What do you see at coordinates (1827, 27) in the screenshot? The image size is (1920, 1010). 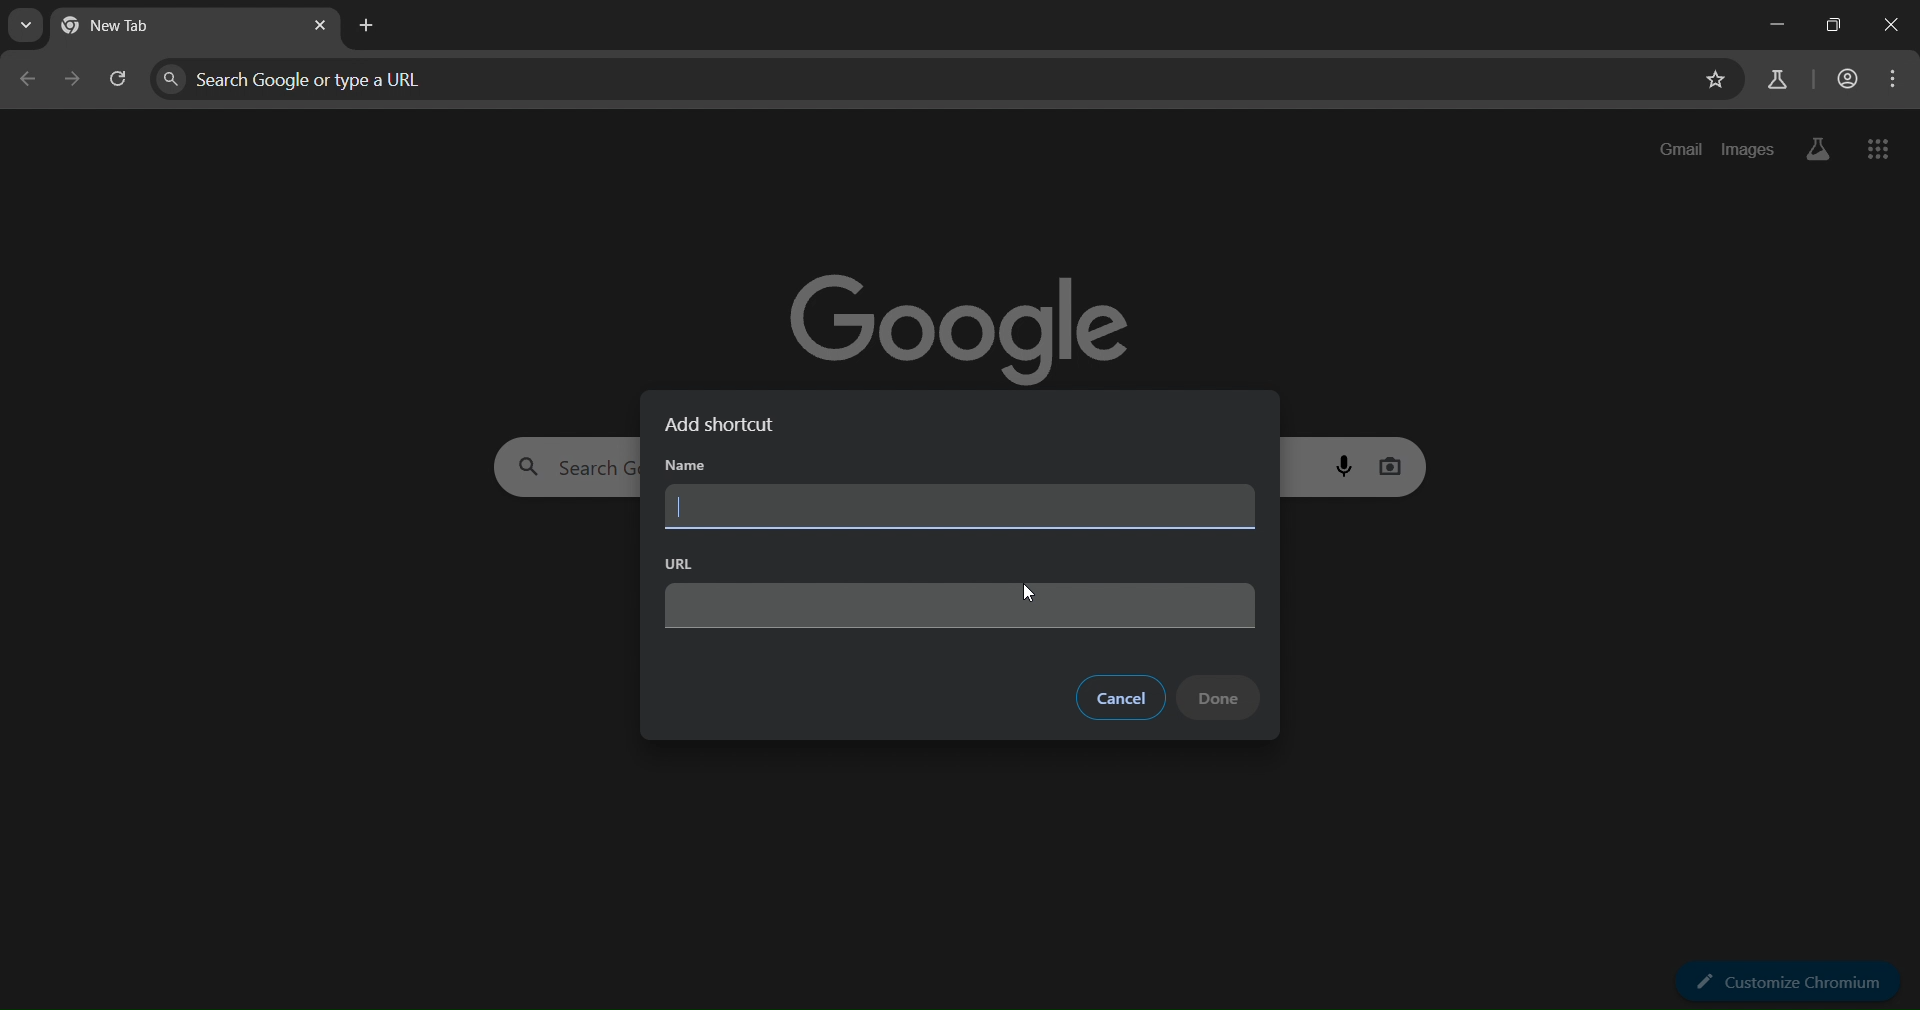 I see `restore down` at bounding box center [1827, 27].